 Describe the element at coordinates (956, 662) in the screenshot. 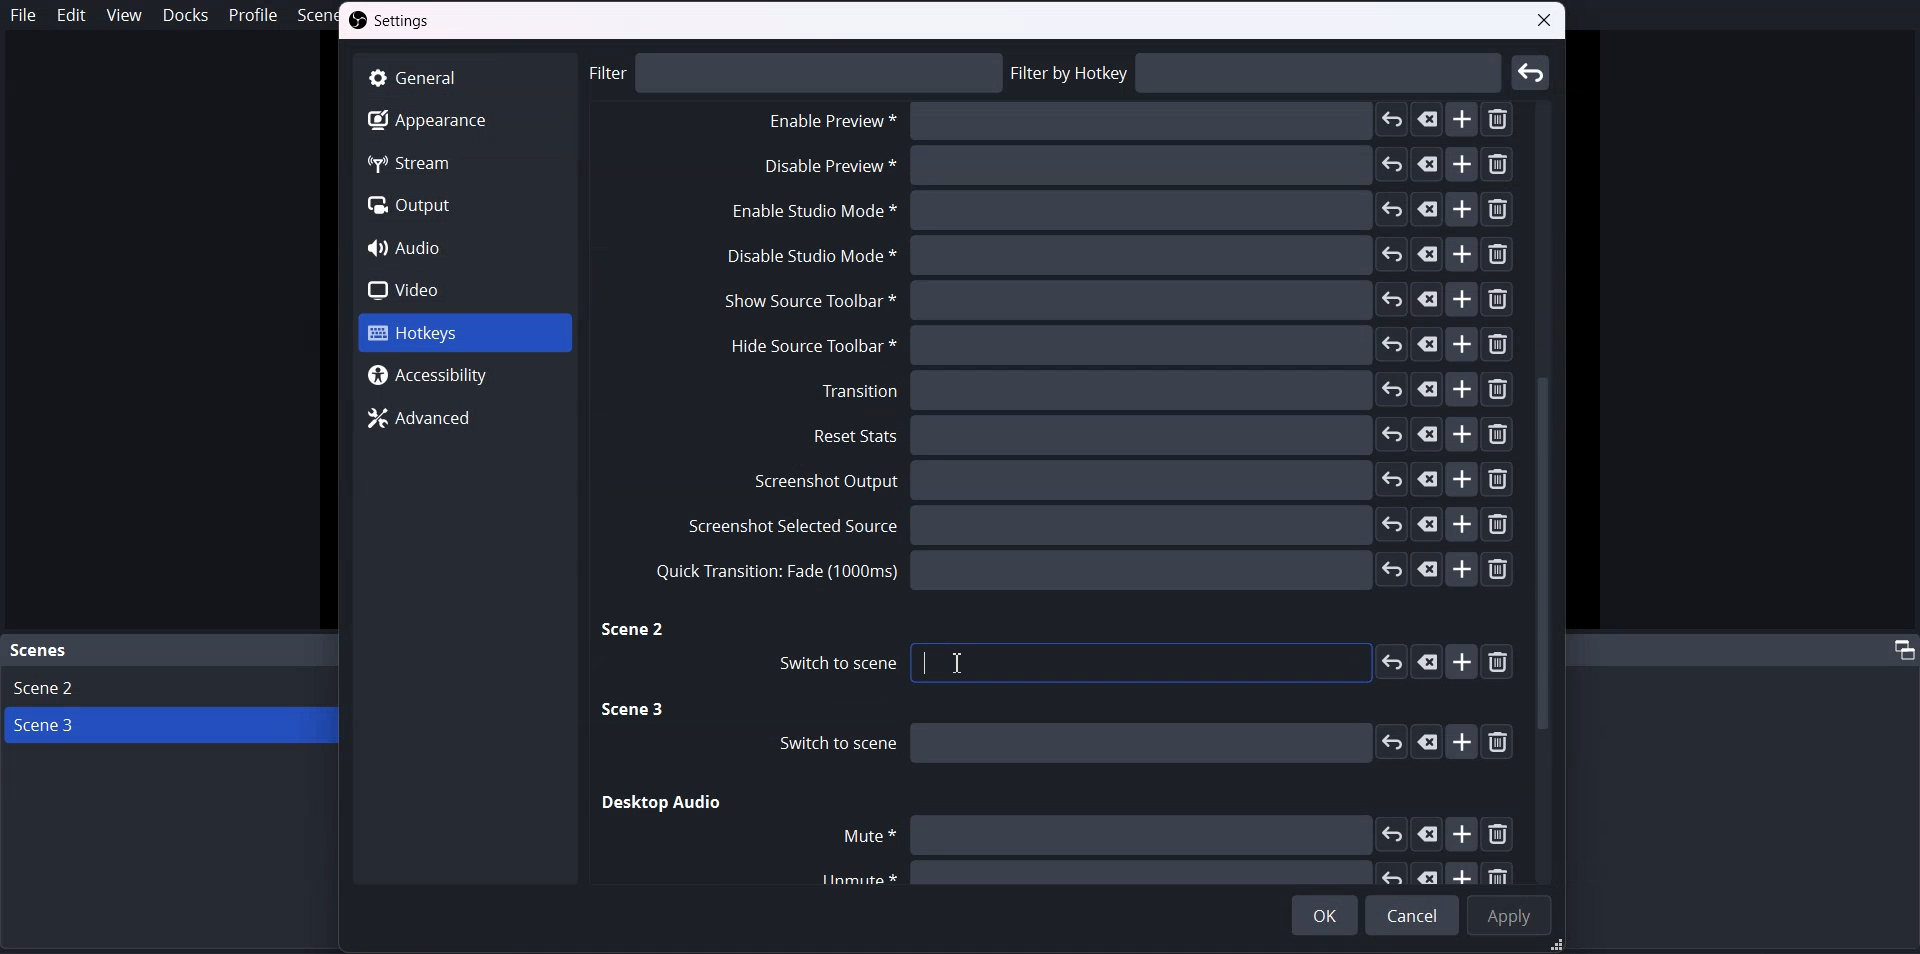

I see `Text Cursor` at that location.